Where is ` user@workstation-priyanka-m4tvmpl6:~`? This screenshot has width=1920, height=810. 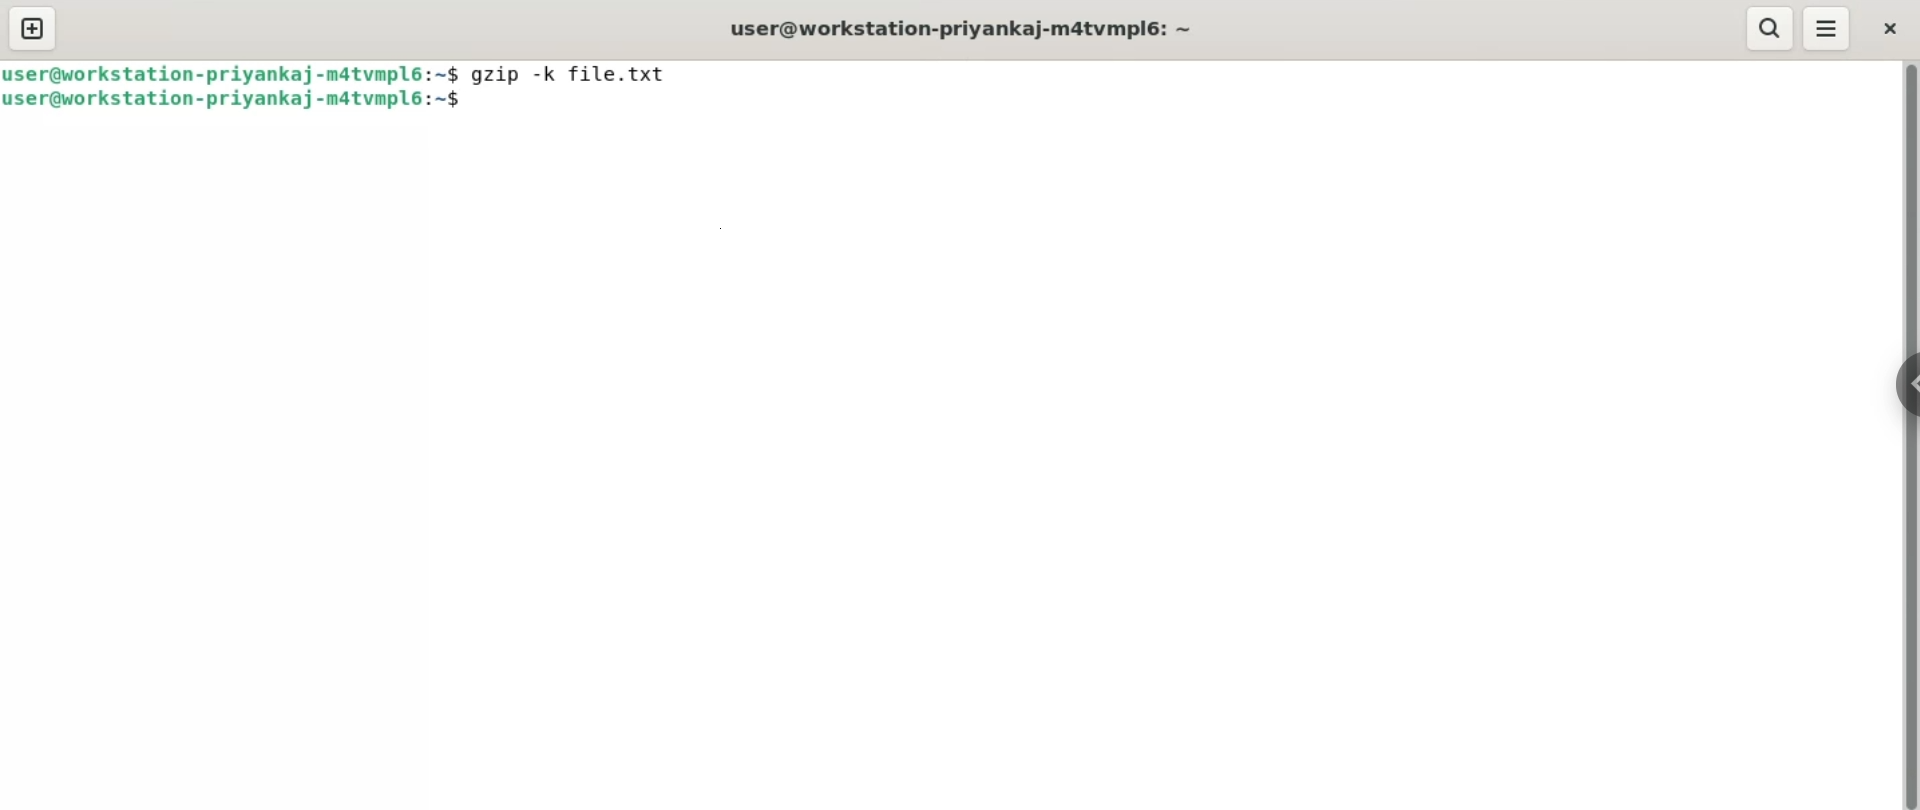  user@workstation-priyanka-m4tvmpl6:~ is located at coordinates (231, 102).